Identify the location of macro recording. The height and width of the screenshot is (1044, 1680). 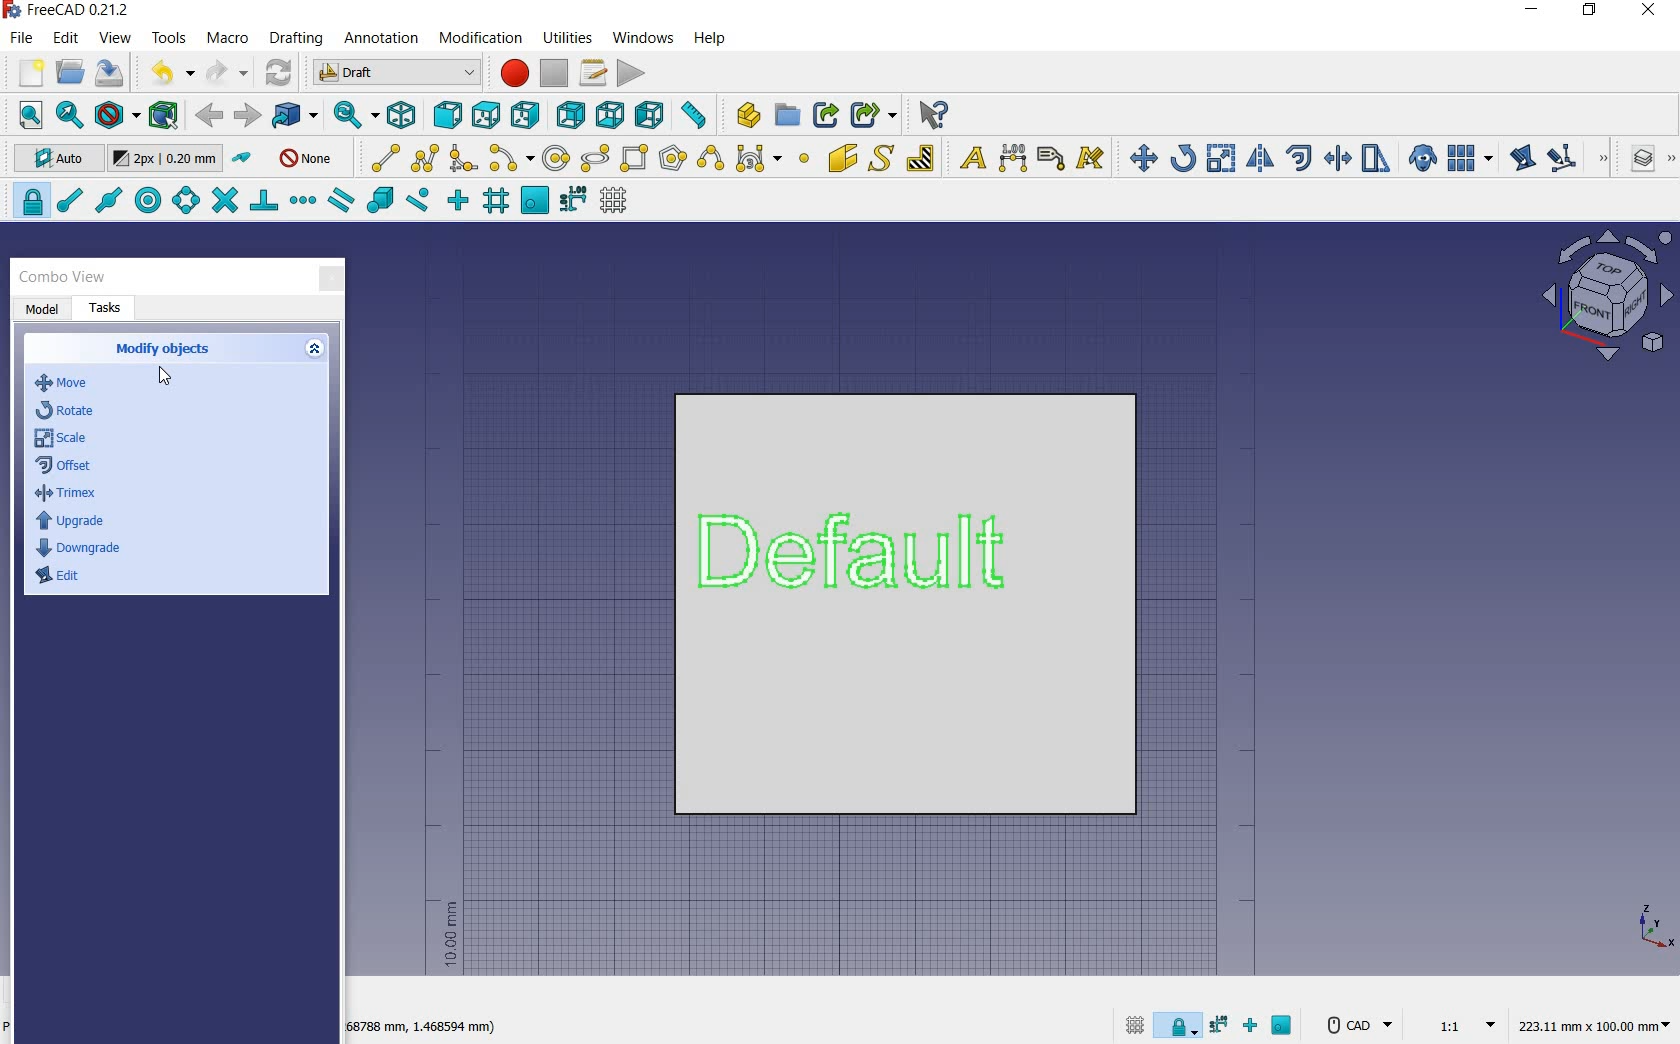
(512, 73).